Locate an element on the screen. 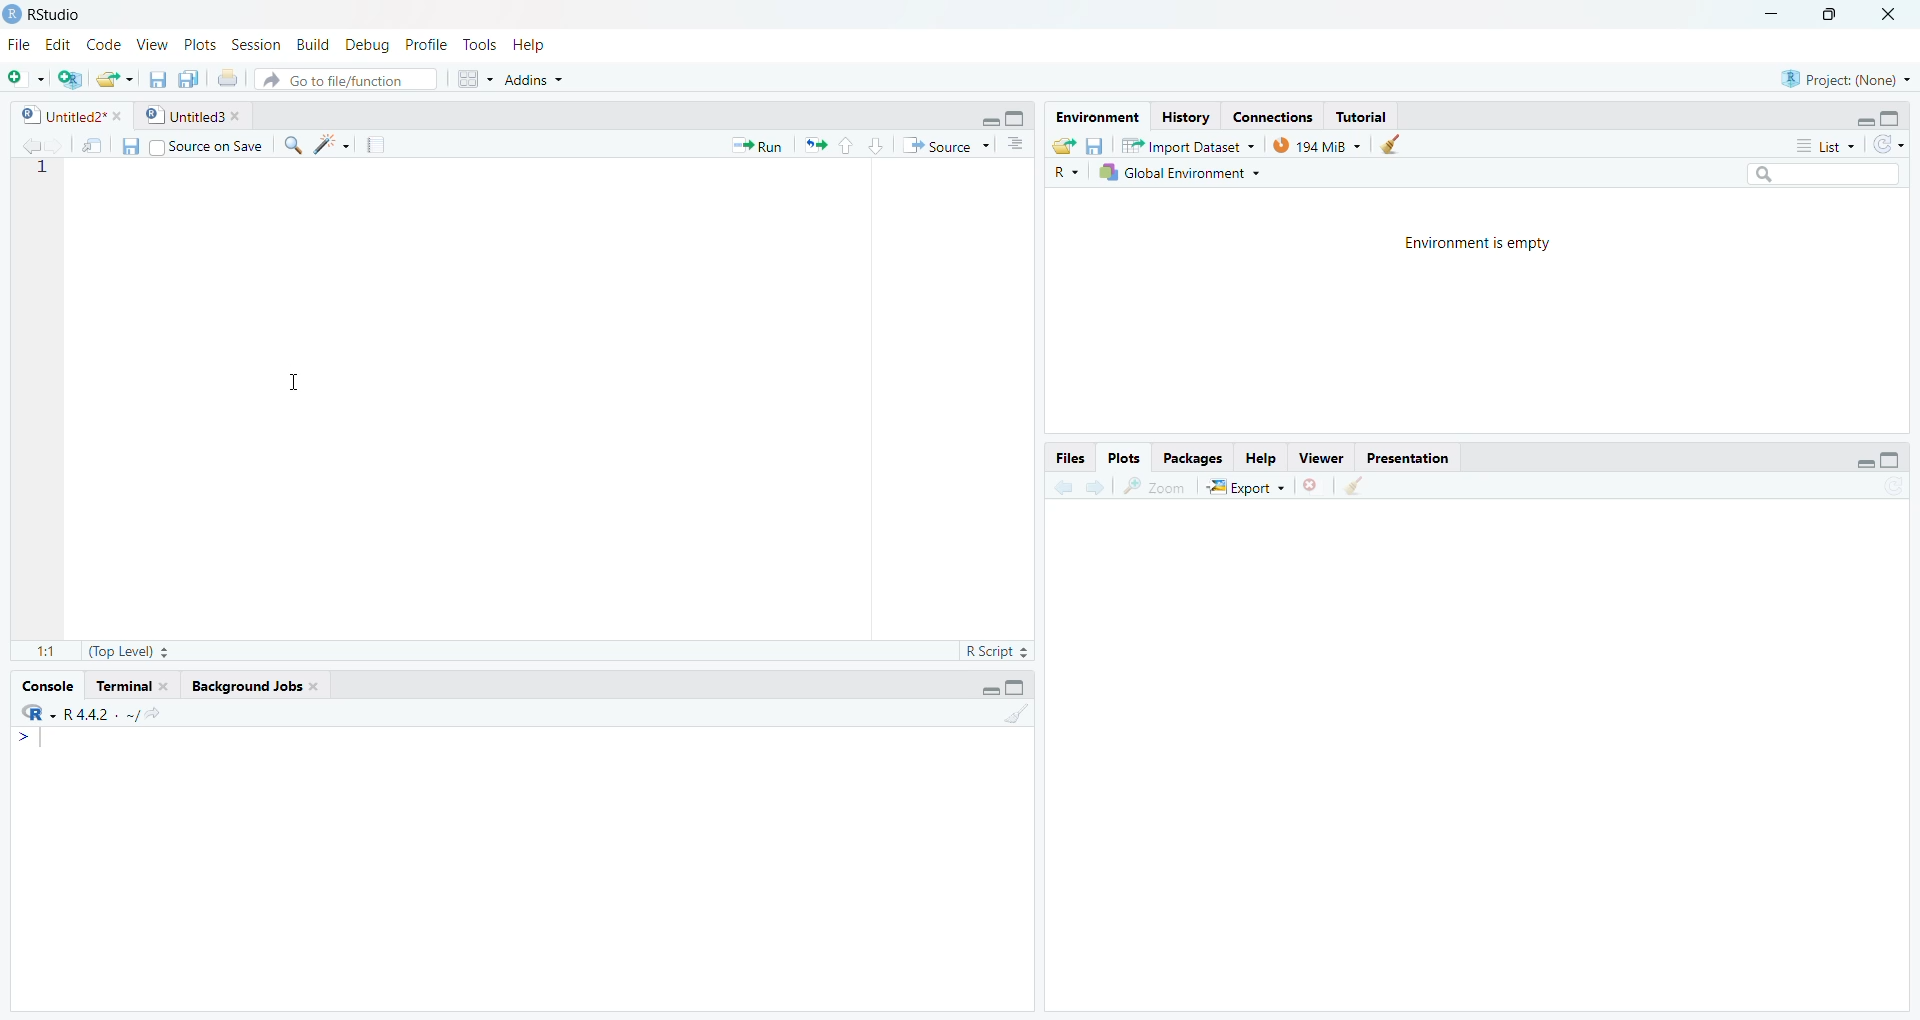 This screenshot has width=1920, height=1020. List is located at coordinates (1823, 145).